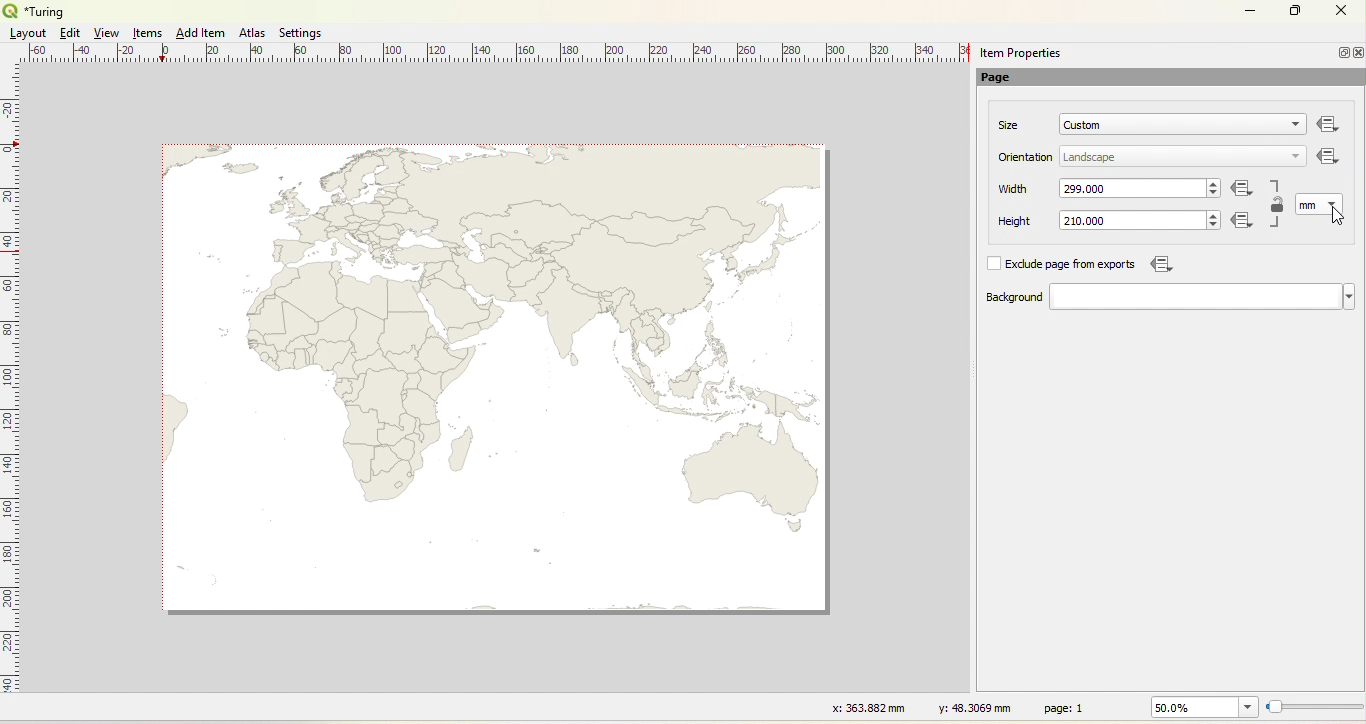  What do you see at coordinates (1211, 226) in the screenshot?
I see `decrease` at bounding box center [1211, 226].